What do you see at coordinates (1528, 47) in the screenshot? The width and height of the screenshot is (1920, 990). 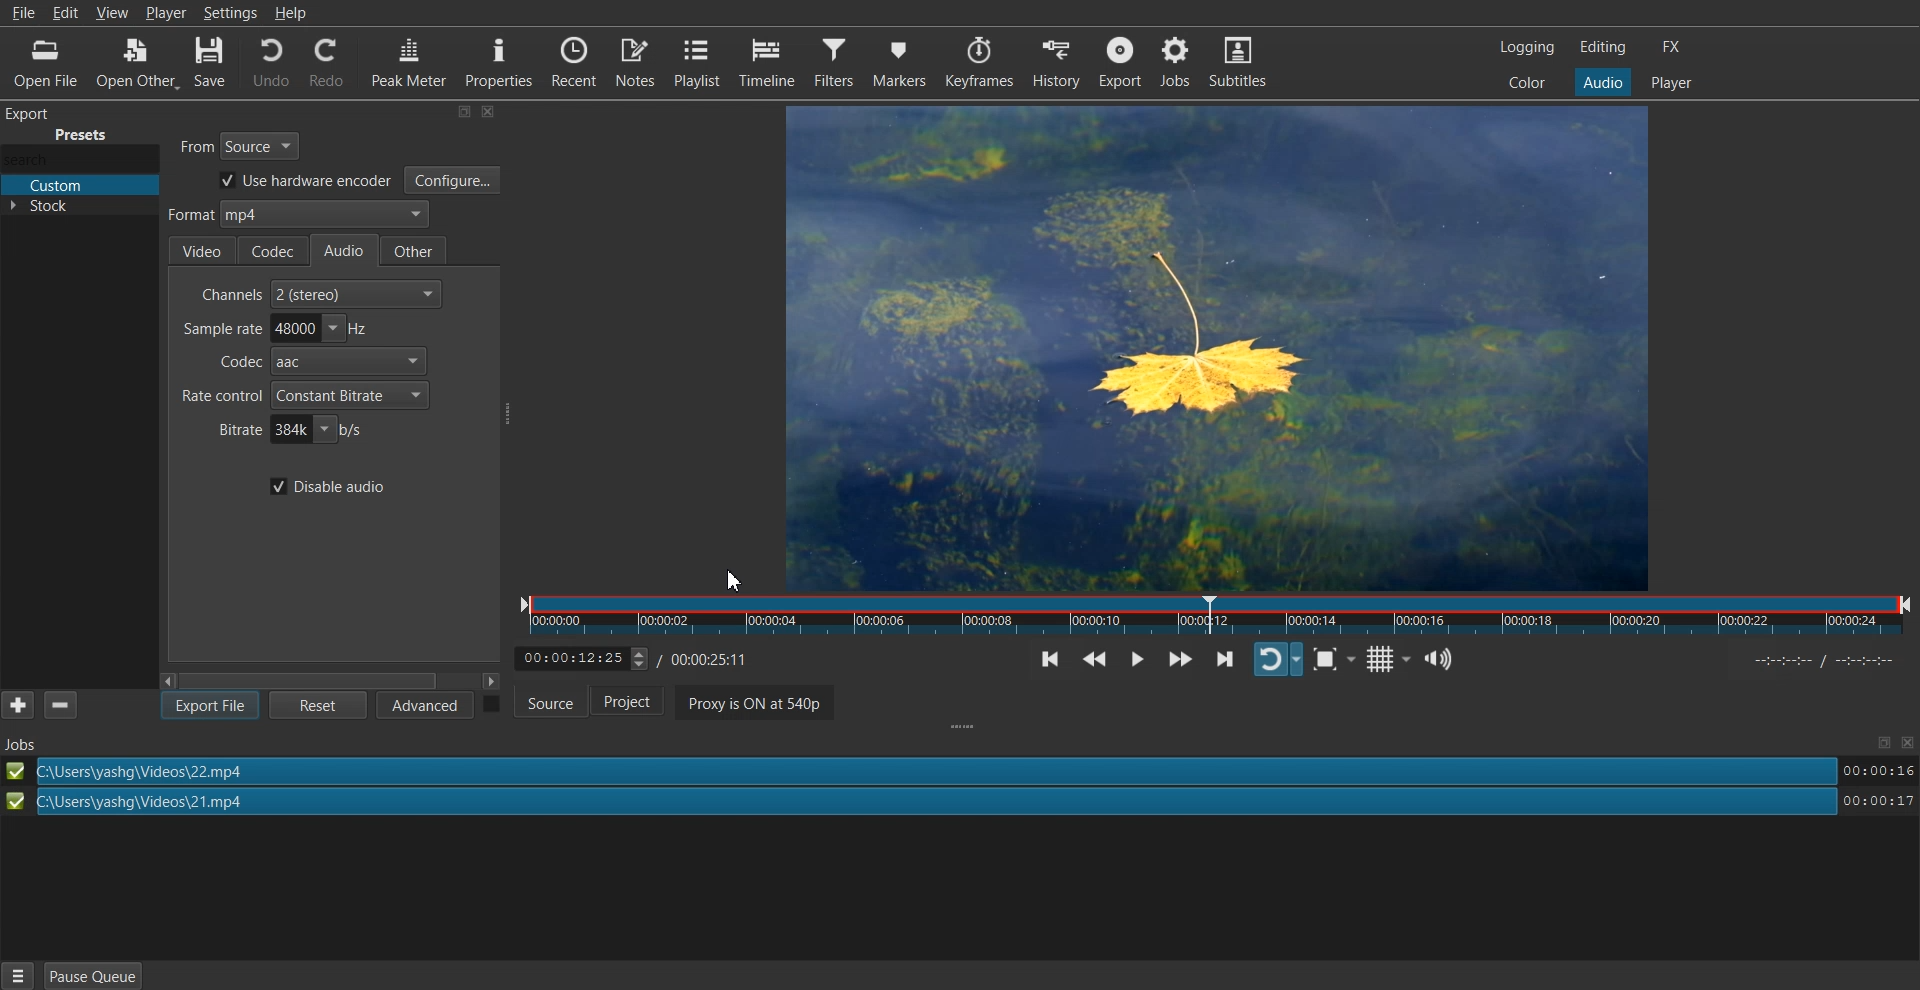 I see `Logging` at bounding box center [1528, 47].